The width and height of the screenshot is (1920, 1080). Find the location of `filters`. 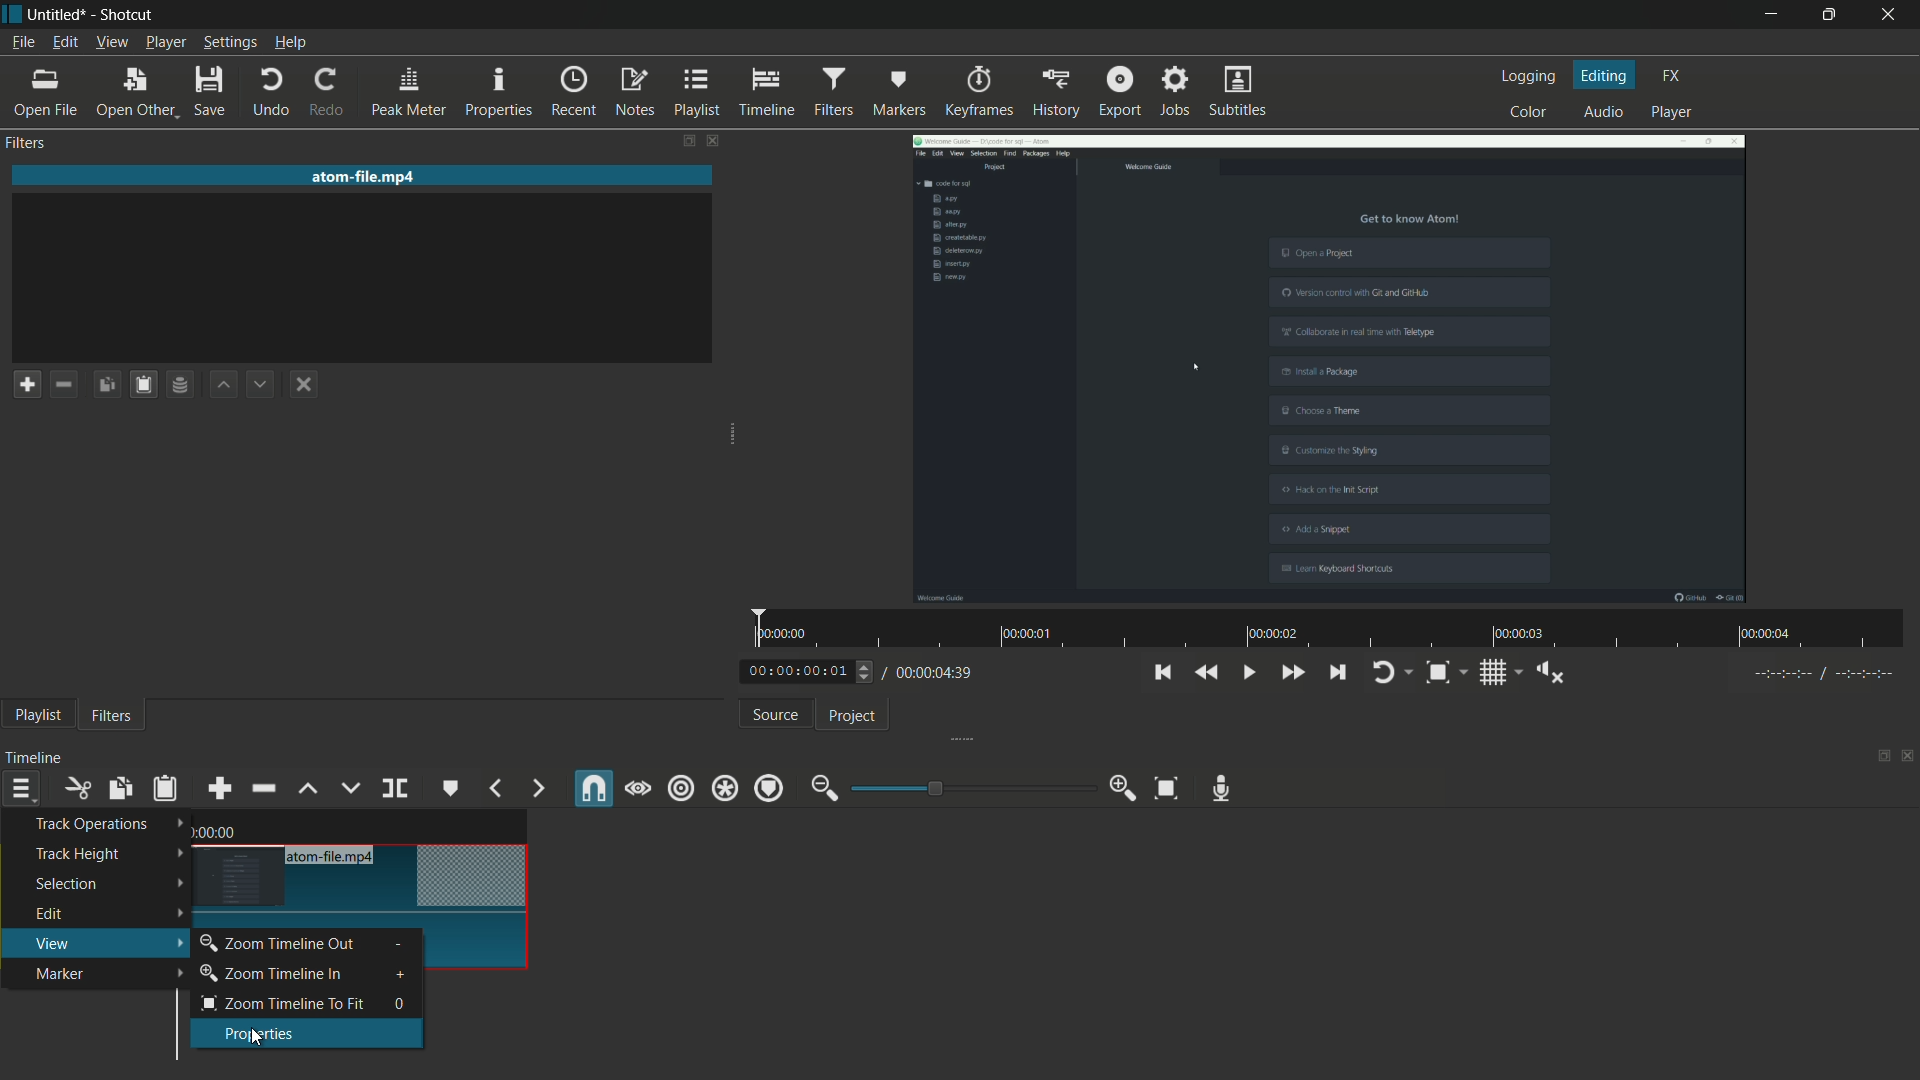

filters is located at coordinates (833, 91).